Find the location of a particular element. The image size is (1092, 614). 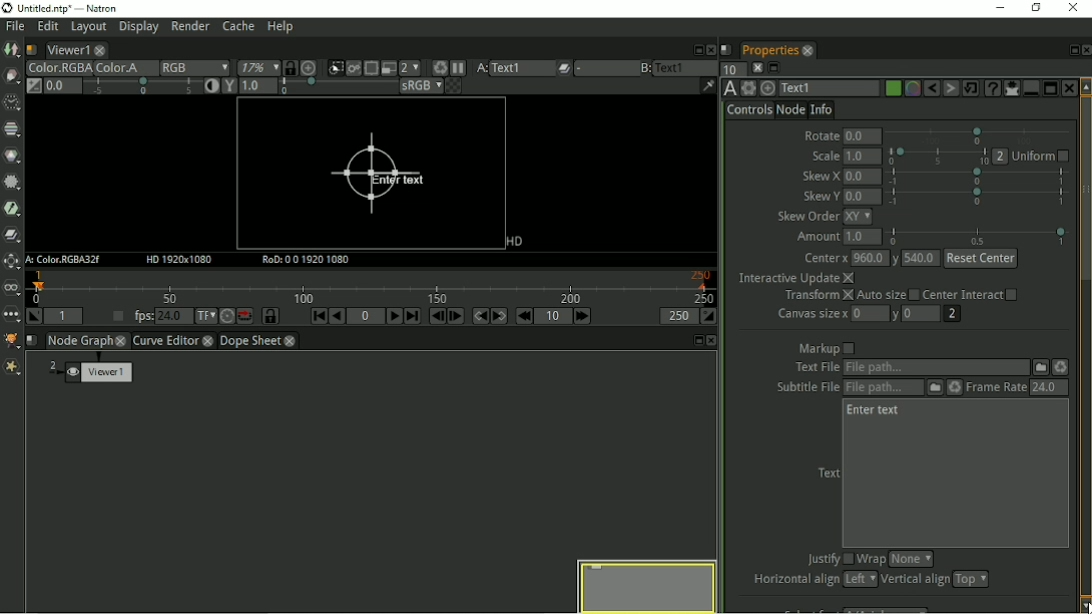

close is located at coordinates (807, 50).